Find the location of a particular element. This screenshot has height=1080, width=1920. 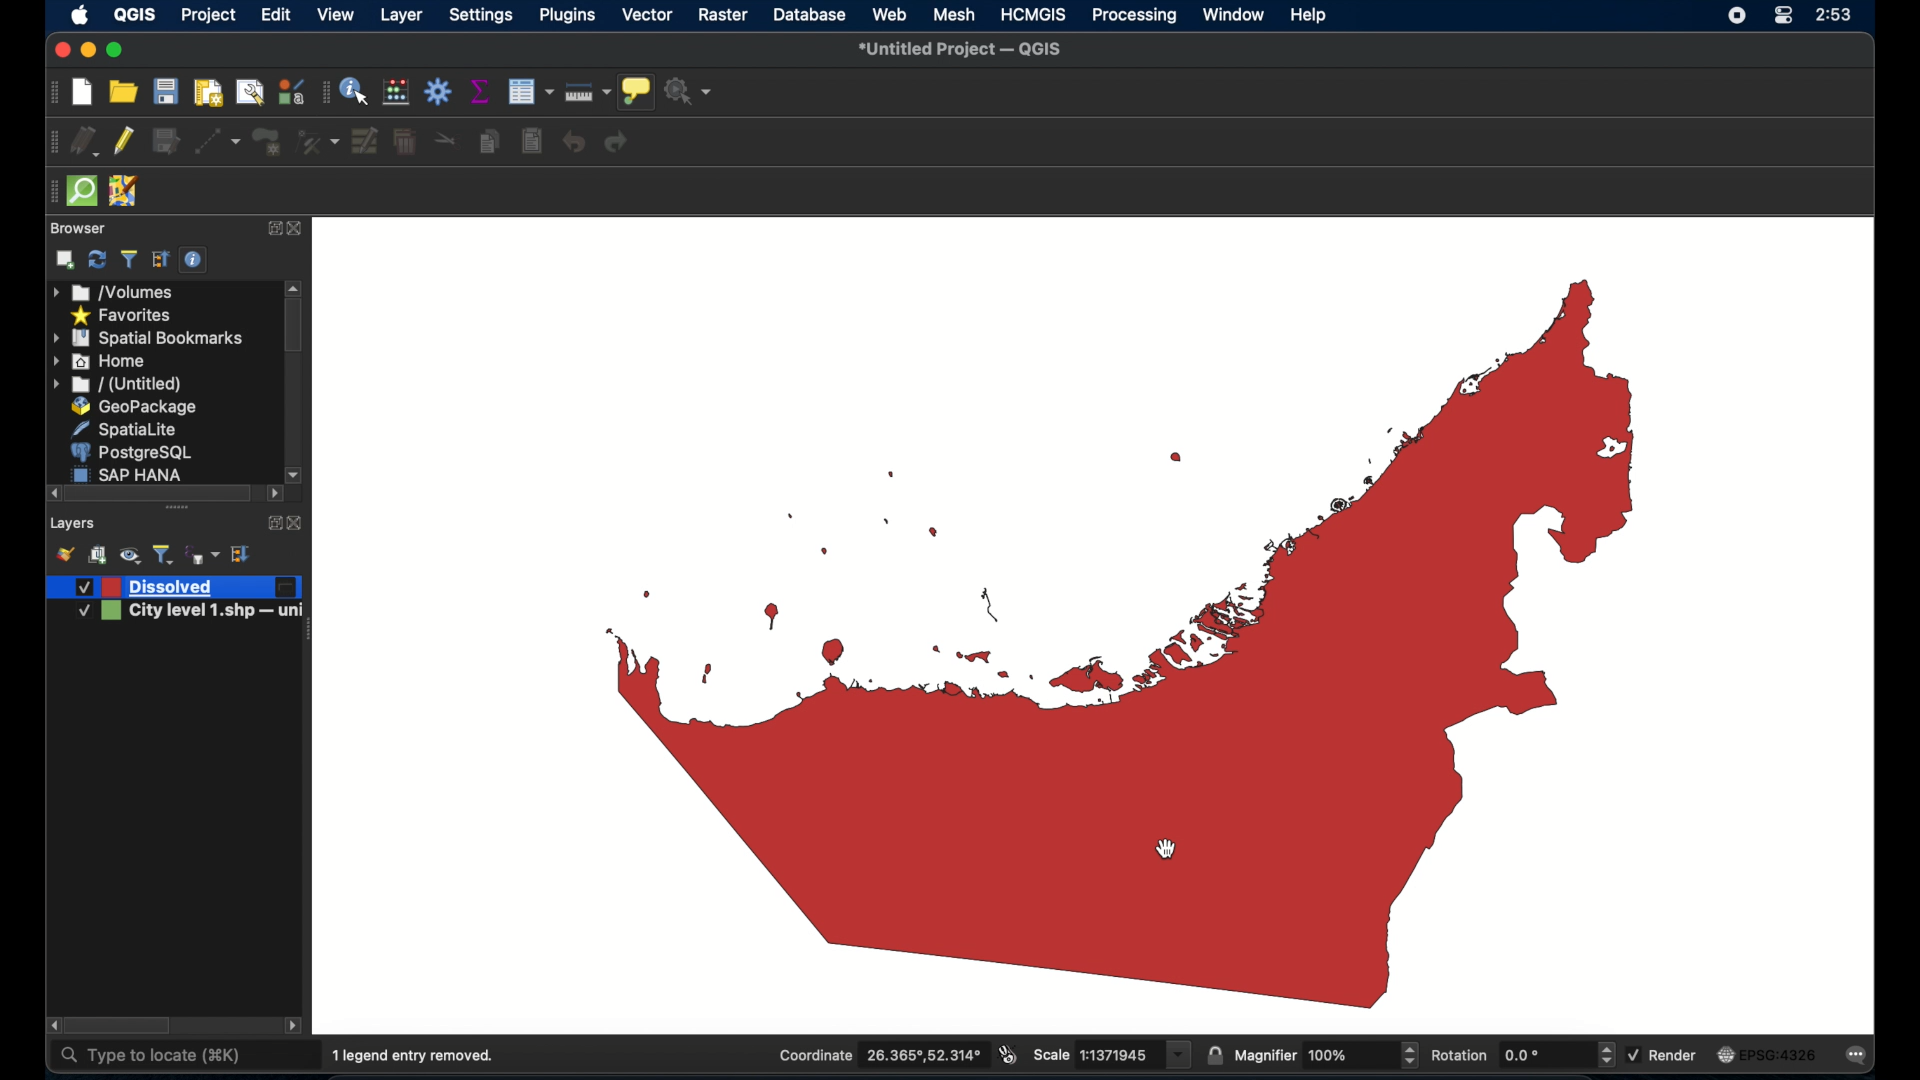

browser is located at coordinates (75, 227).